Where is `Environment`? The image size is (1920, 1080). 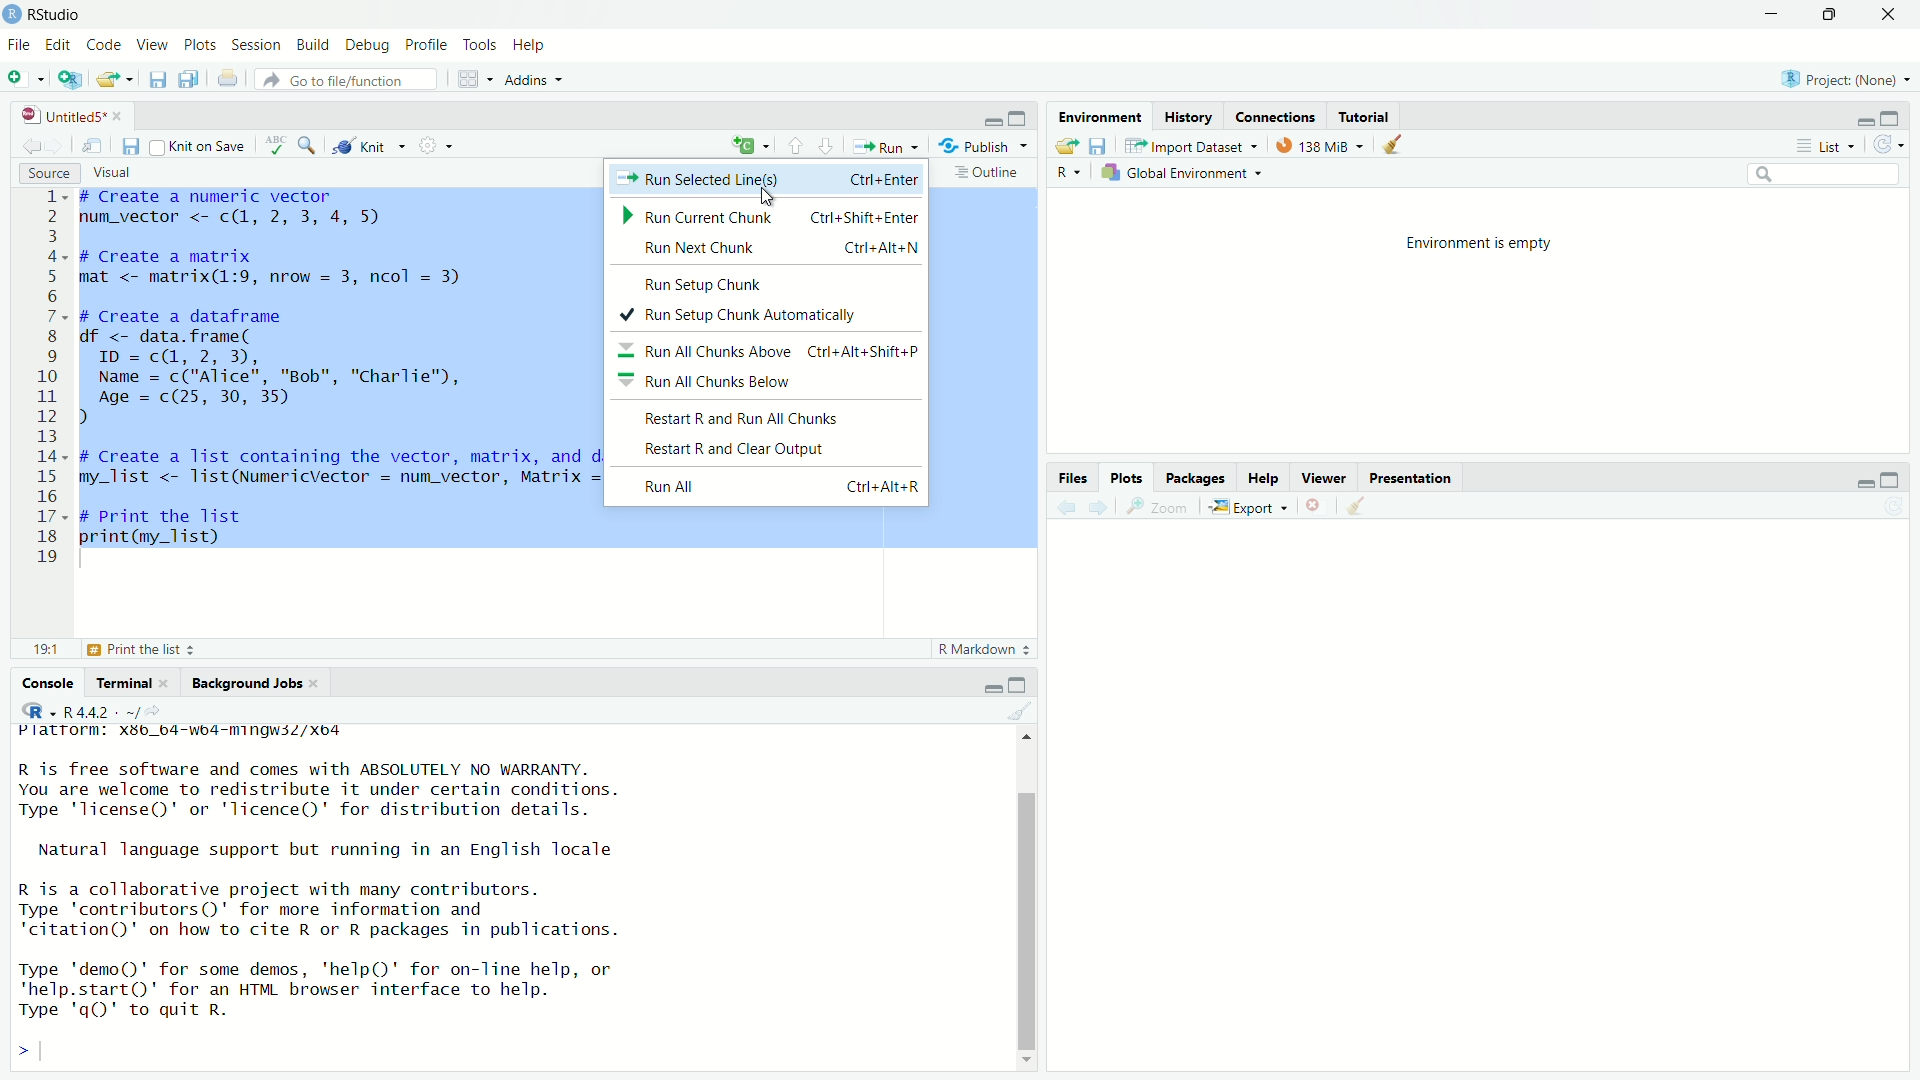
Environment is located at coordinates (1101, 116).